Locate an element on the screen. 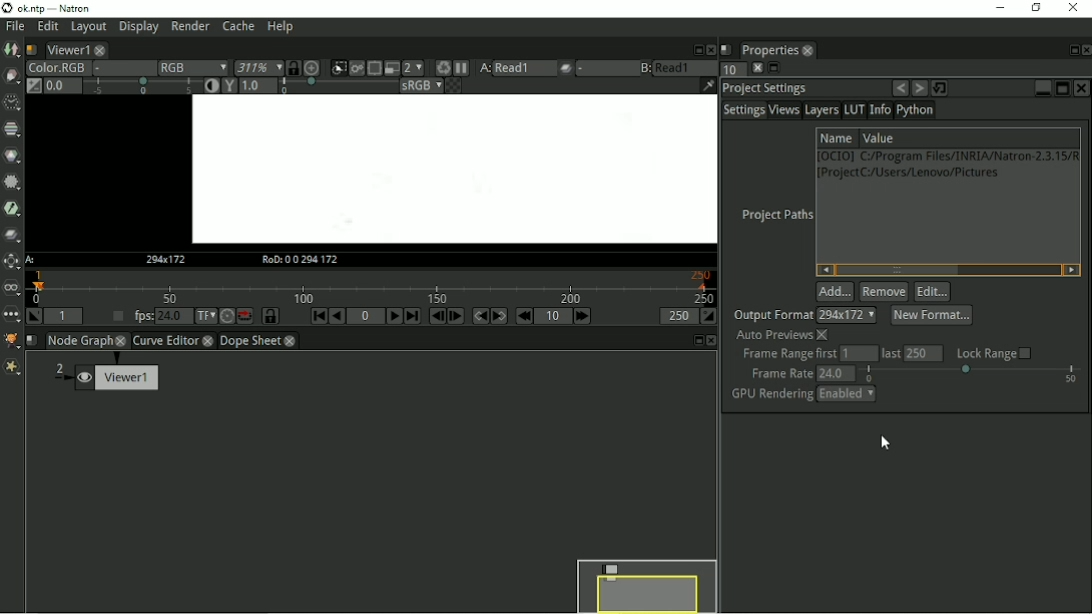 The height and width of the screenshot is (614, 1092). Restore down is located at coordinates (1035, 8).